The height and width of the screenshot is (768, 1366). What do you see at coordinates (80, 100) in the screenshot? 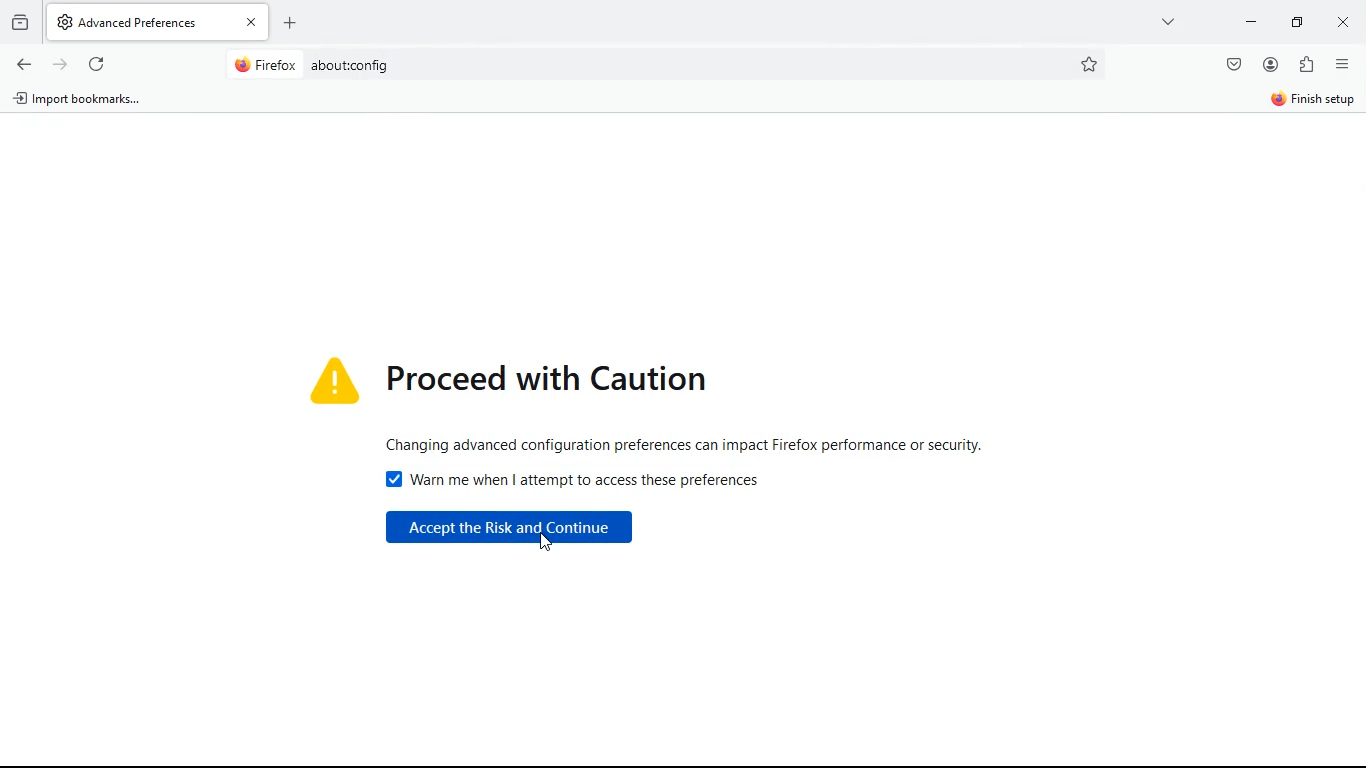
I see `import bookmarks` at bounding box center [80, 100].